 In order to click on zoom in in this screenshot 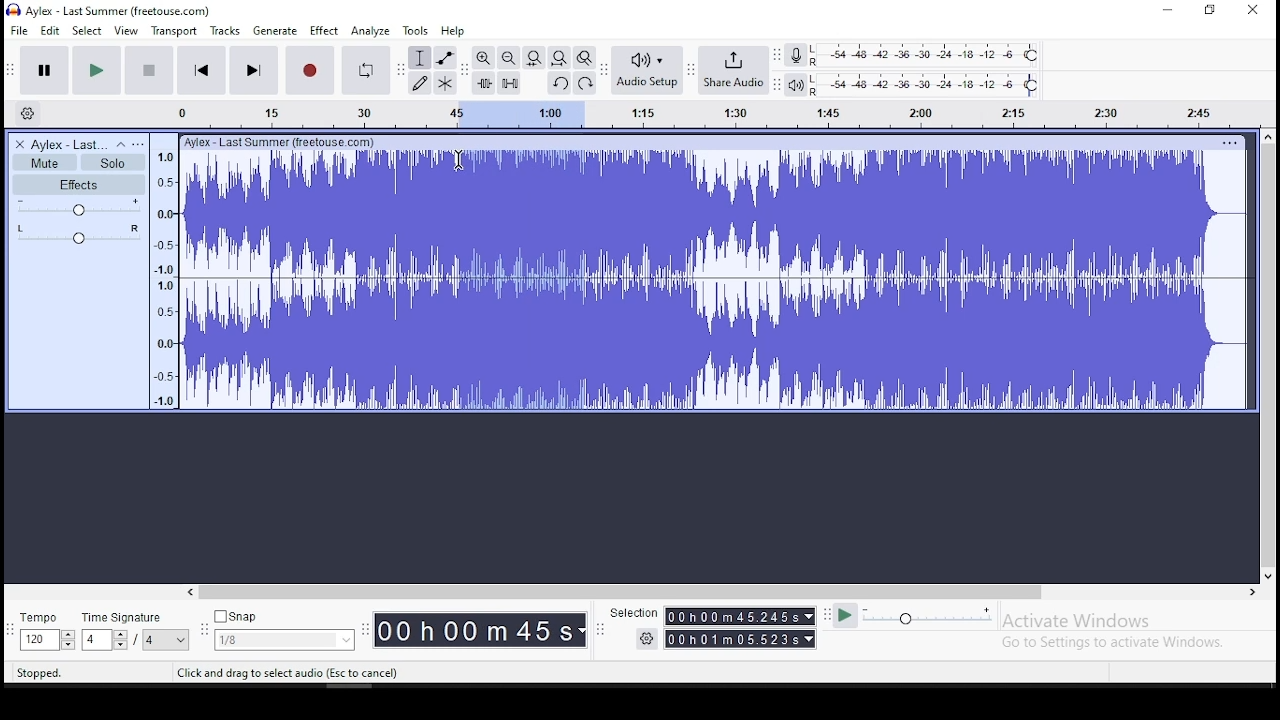, I will do `click(483, 58)`.